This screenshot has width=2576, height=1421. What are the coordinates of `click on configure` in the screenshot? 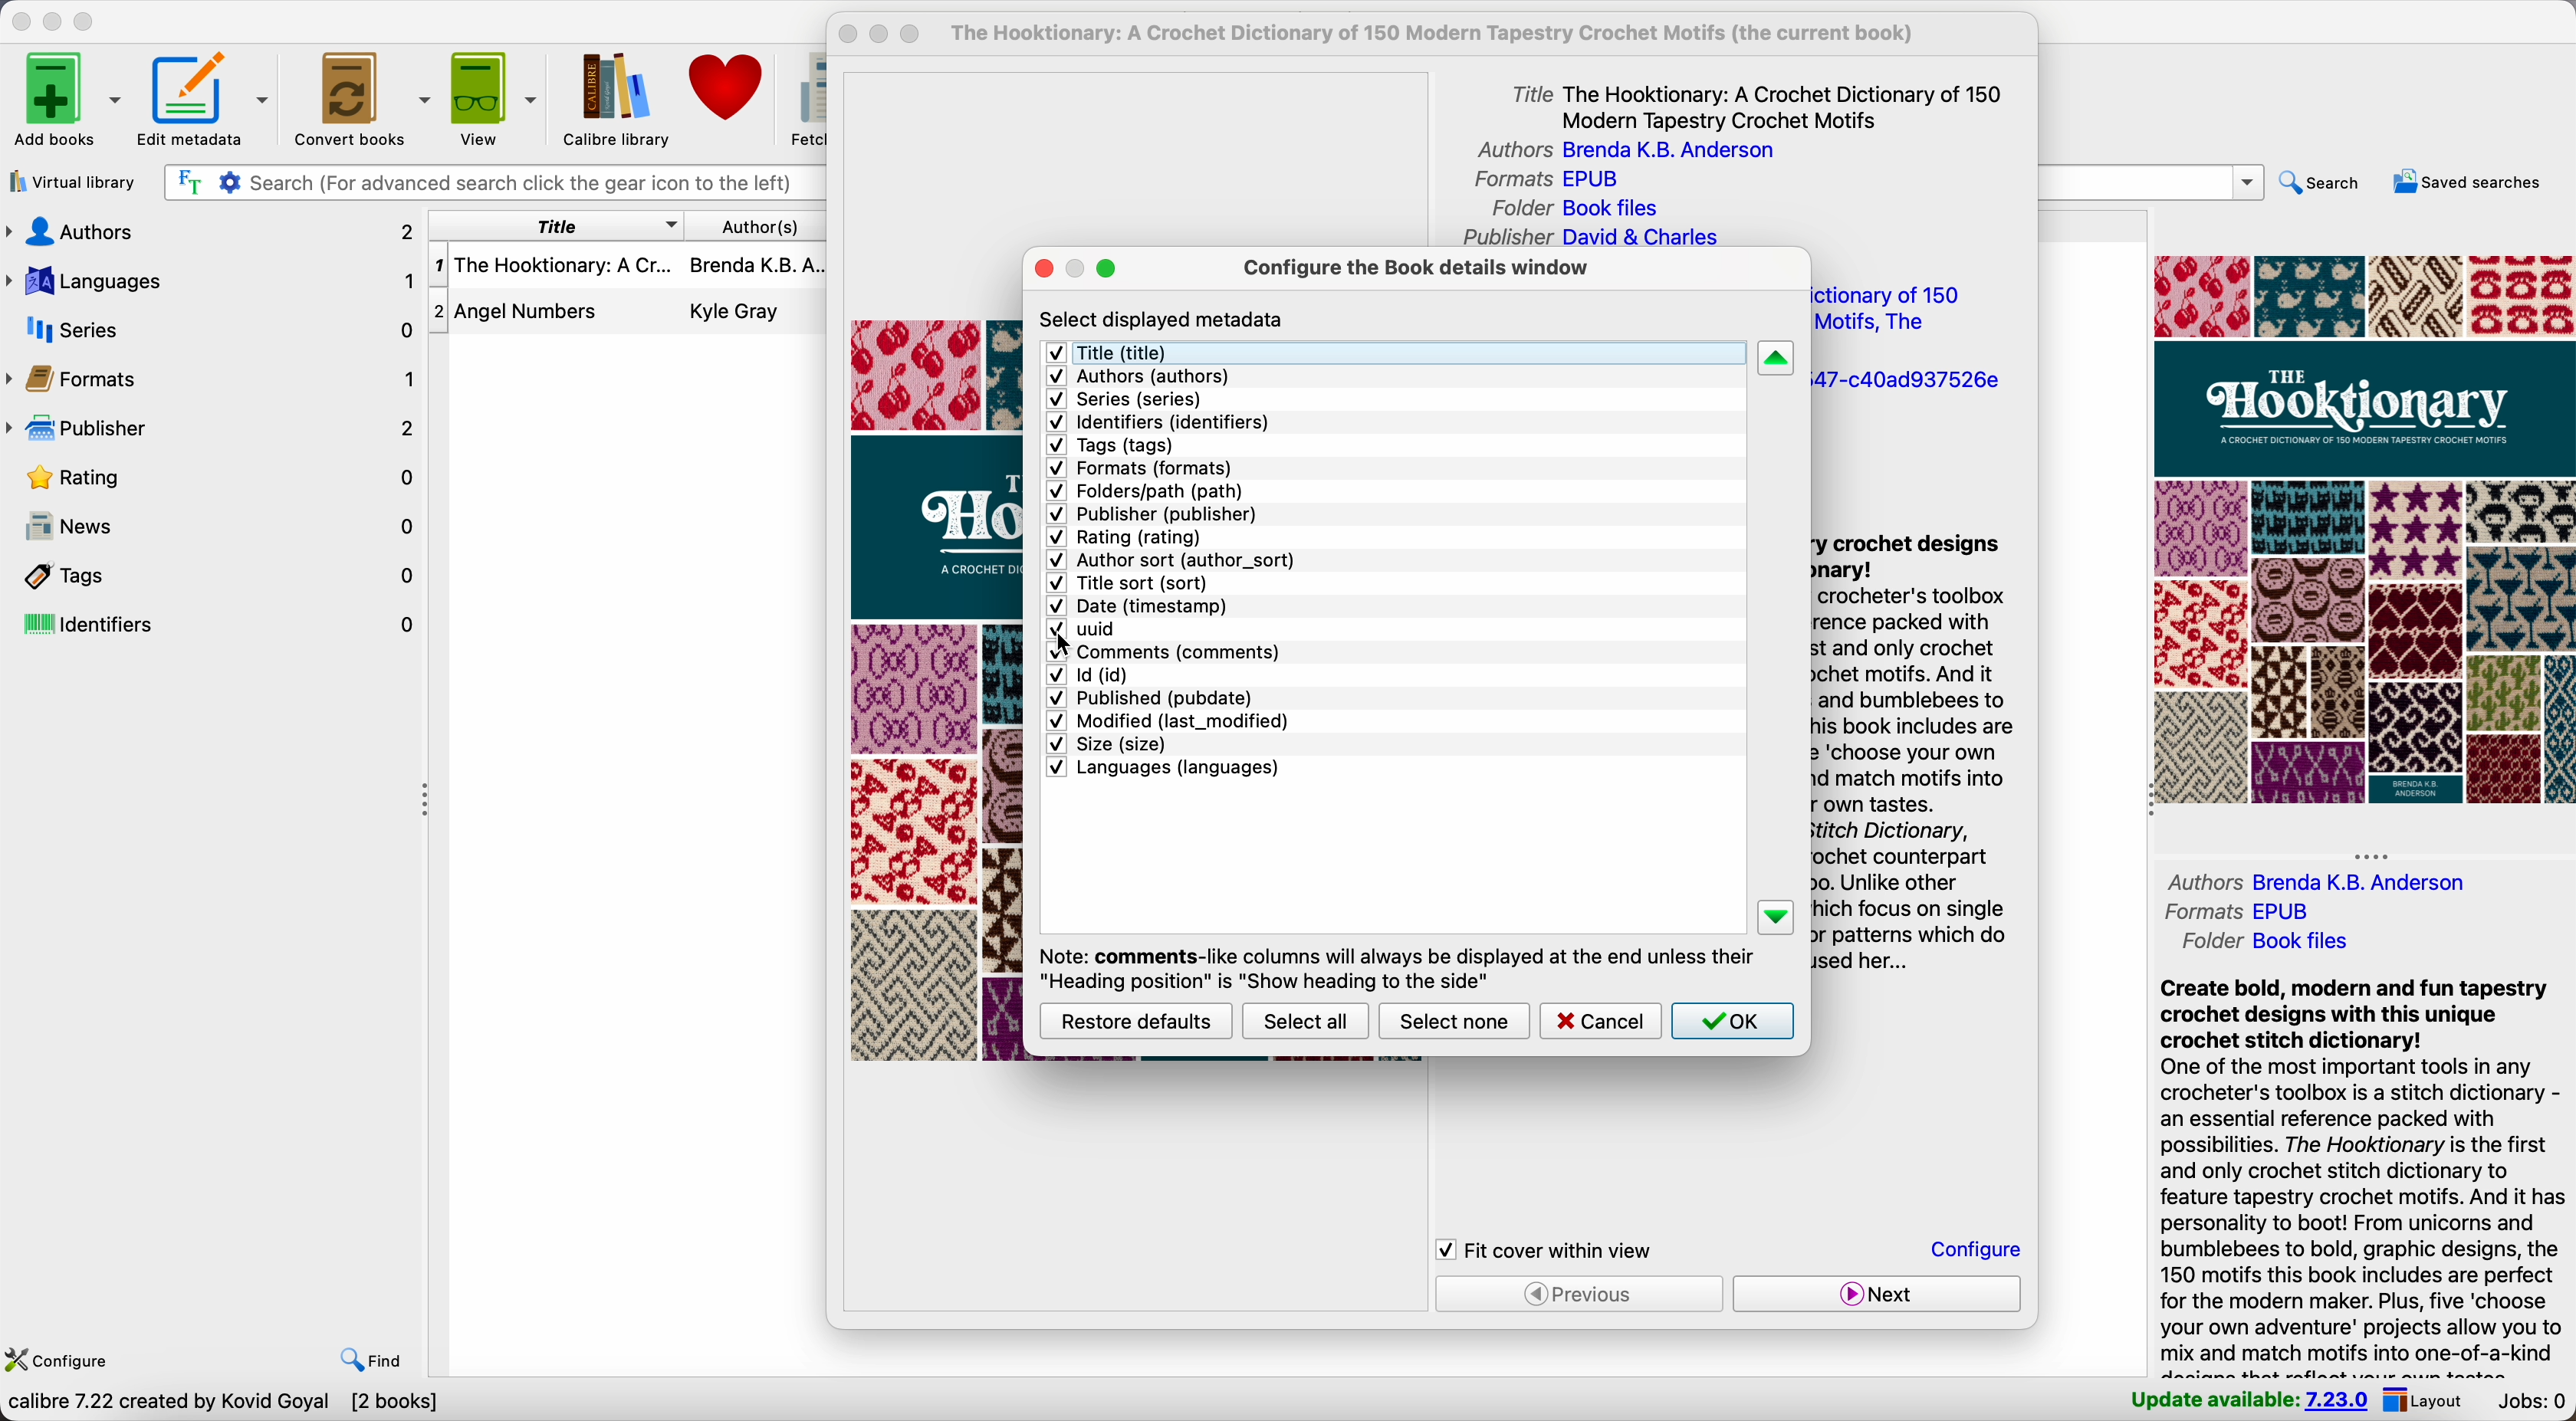 It's located at (1979, 1252).